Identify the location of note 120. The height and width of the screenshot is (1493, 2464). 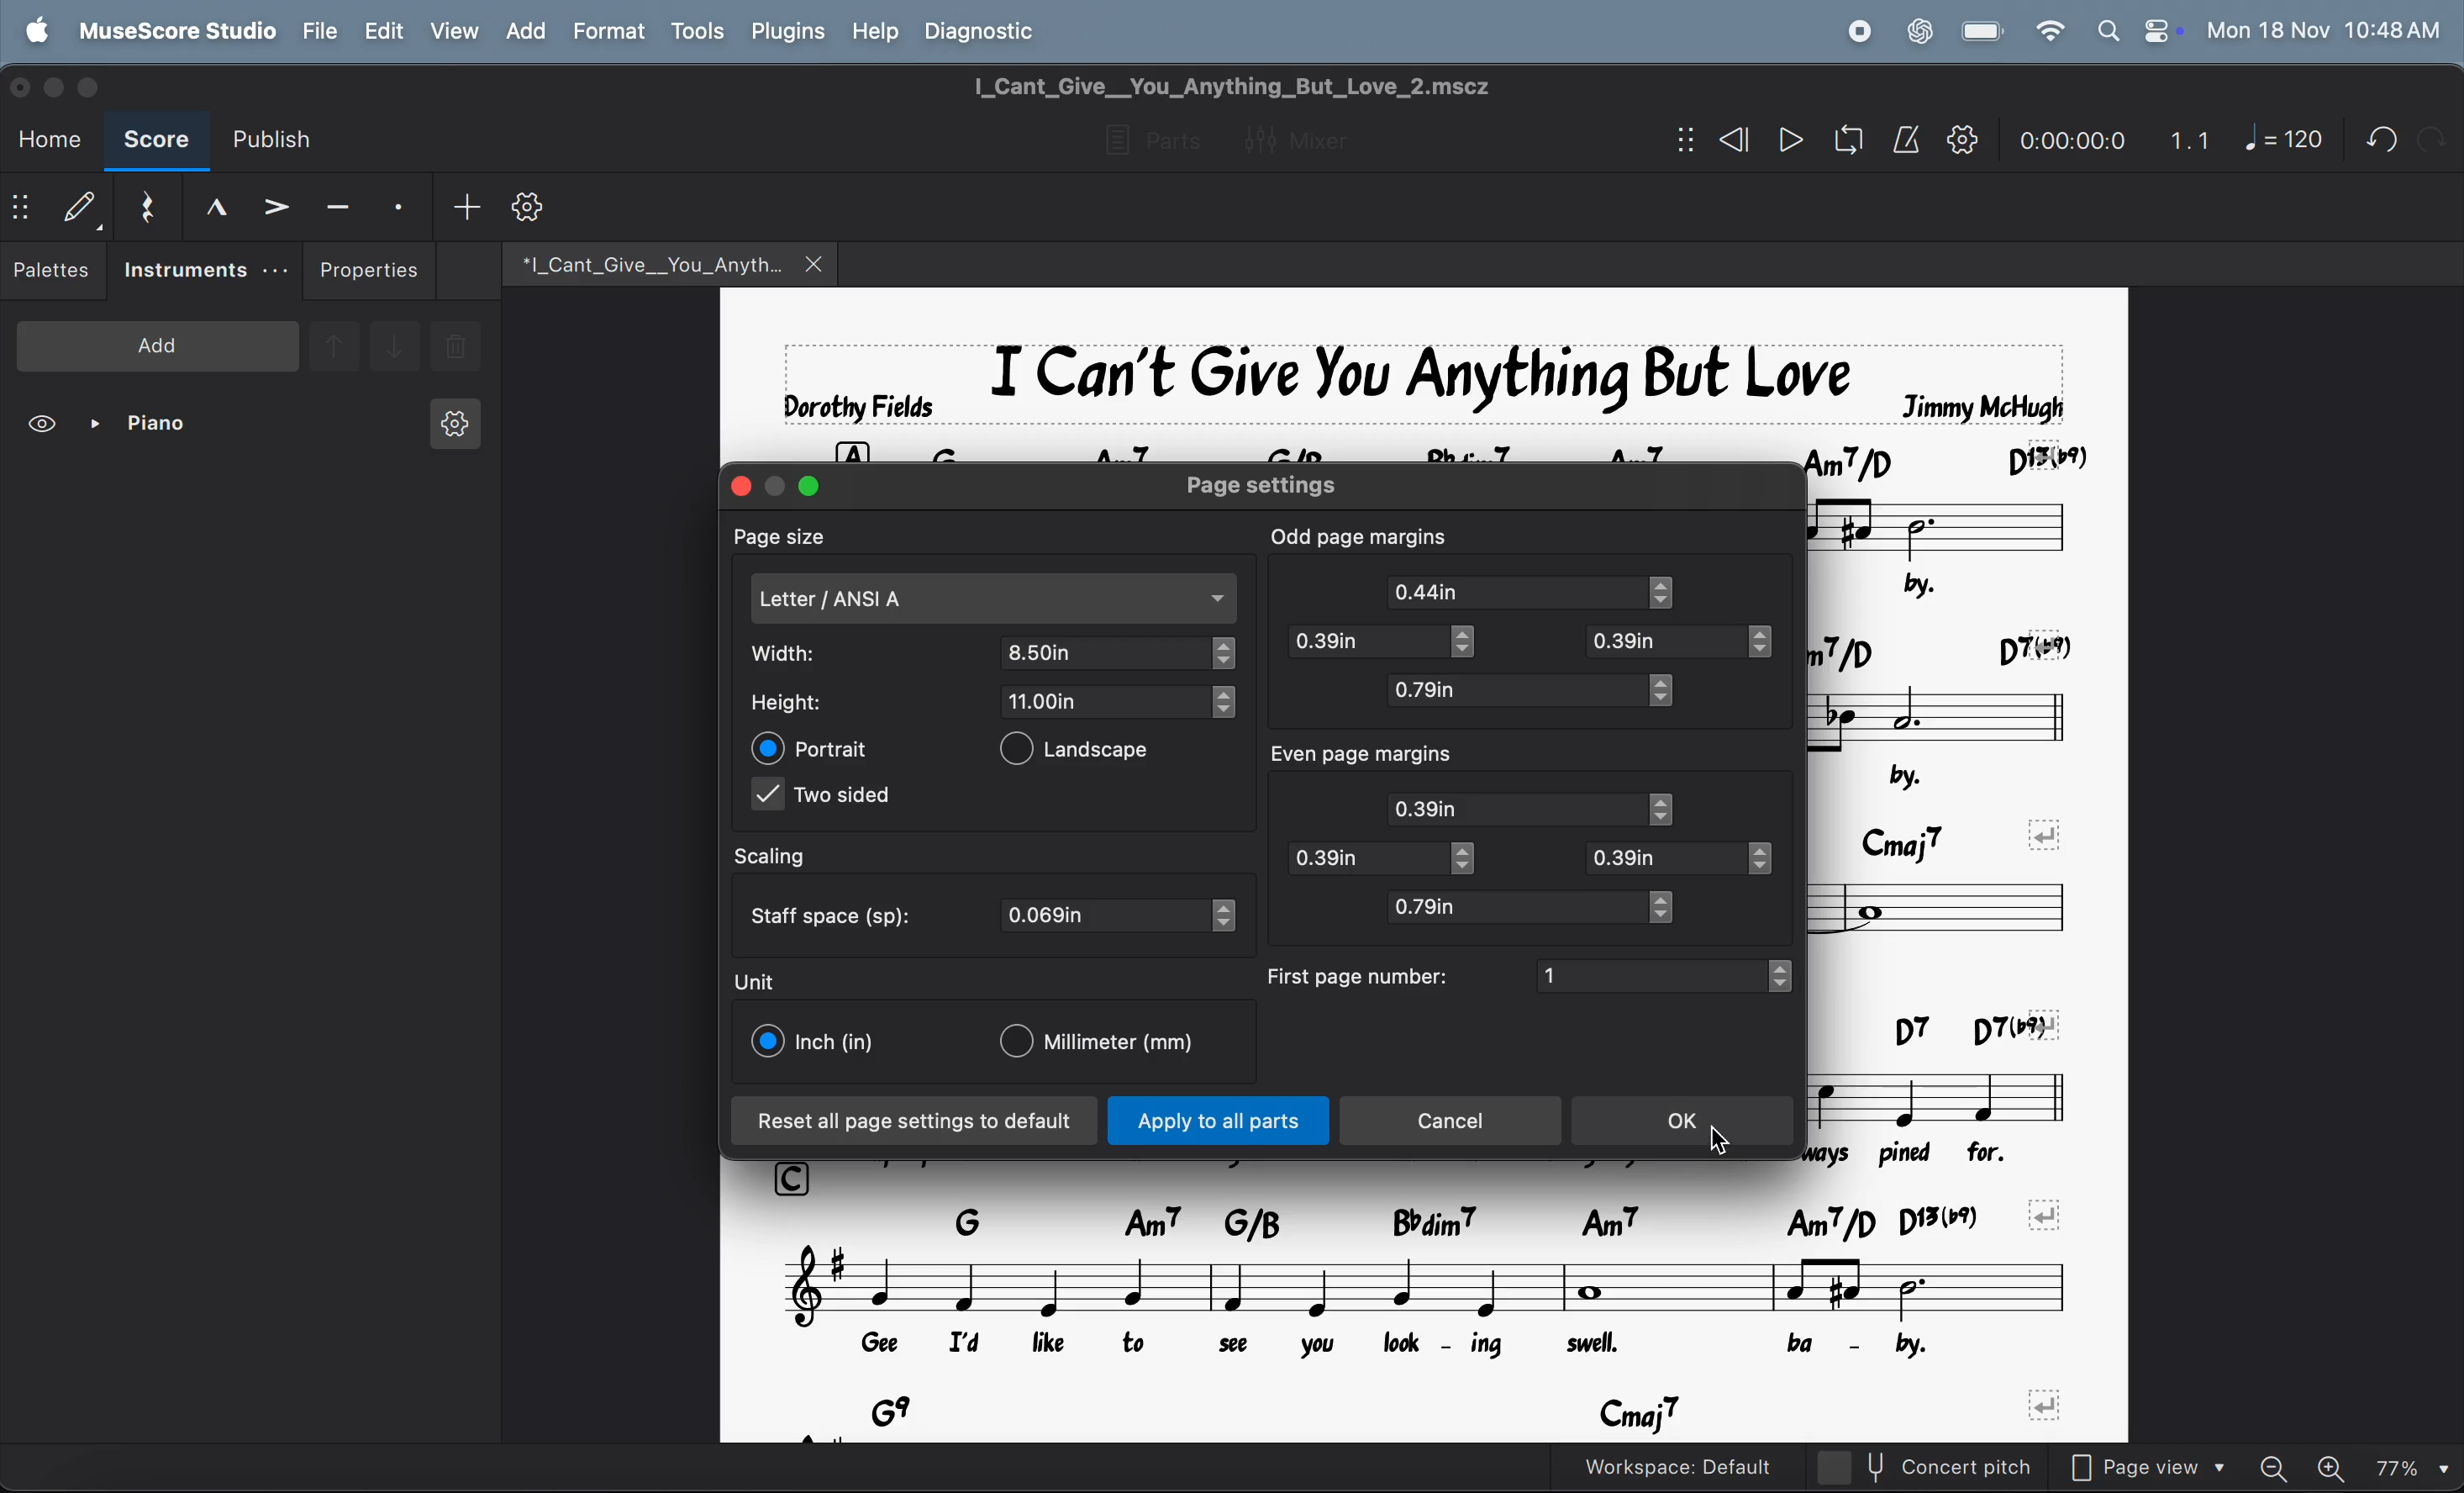
(2284, 140).